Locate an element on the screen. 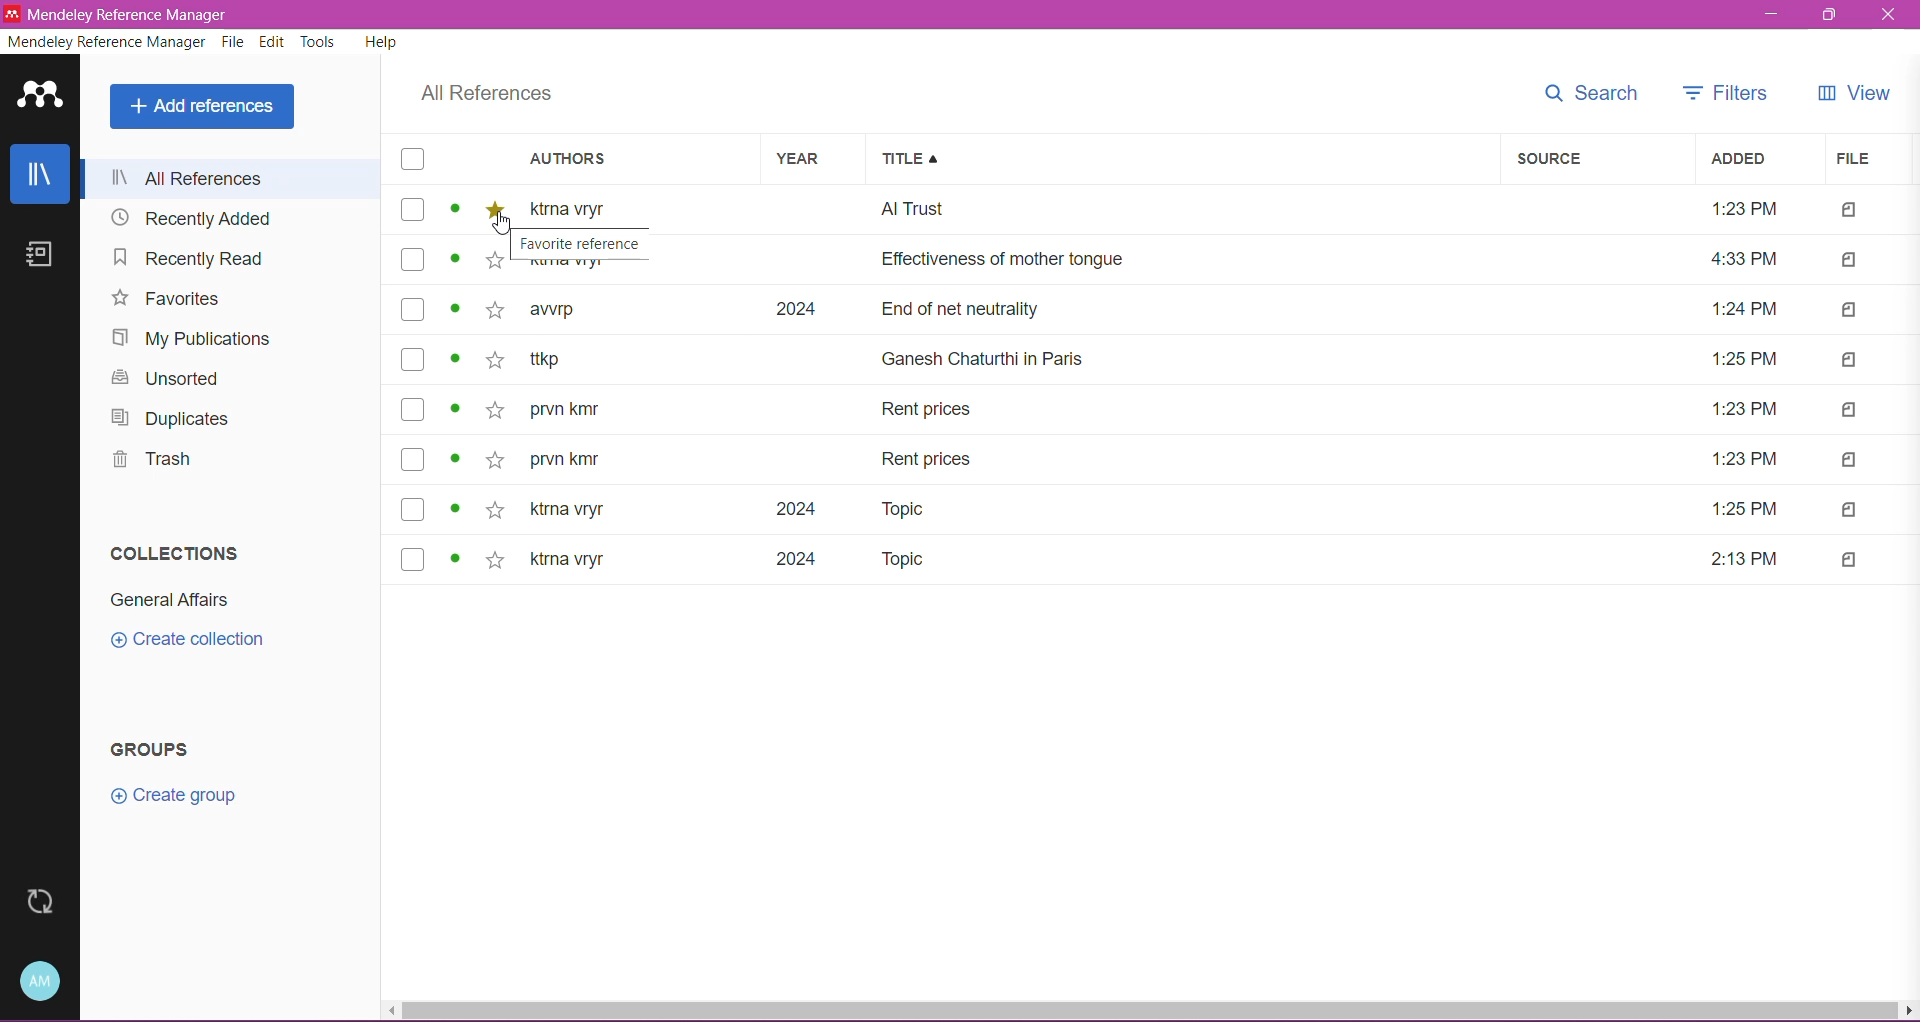  Click to see more details is located at coordinates (456, 408).